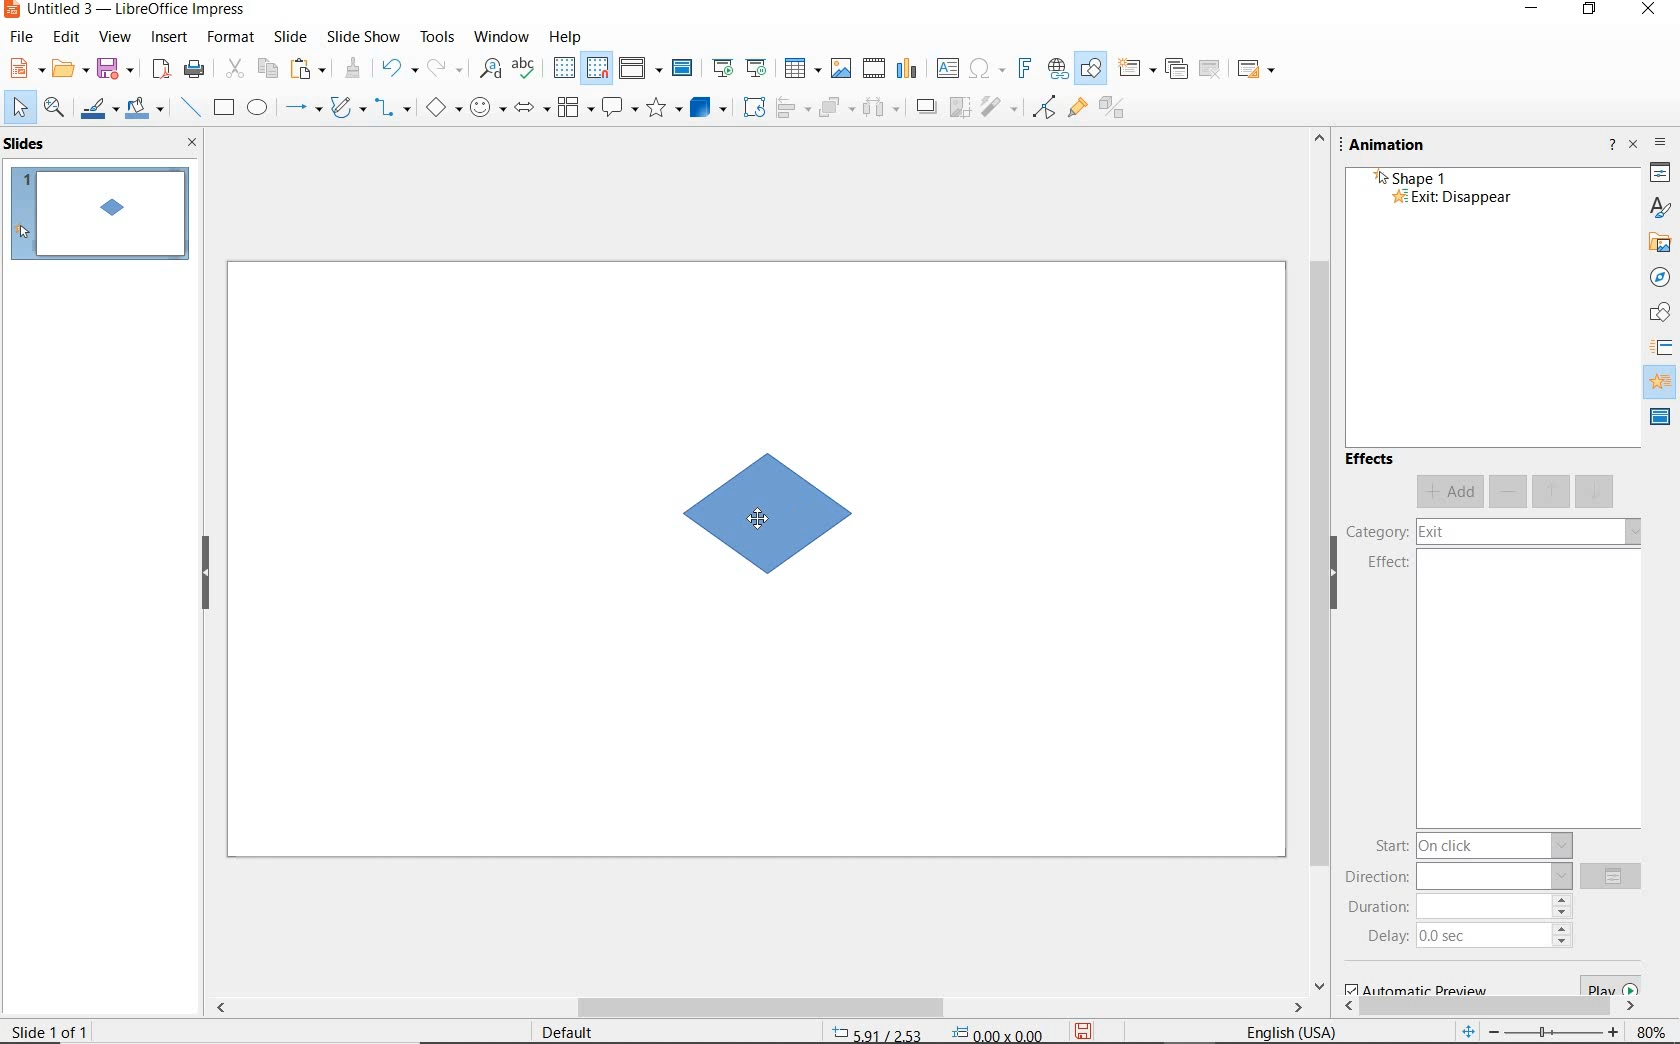  Describe the element at coordinates (439, 39) in the screenshot. I see `tools` at that location.